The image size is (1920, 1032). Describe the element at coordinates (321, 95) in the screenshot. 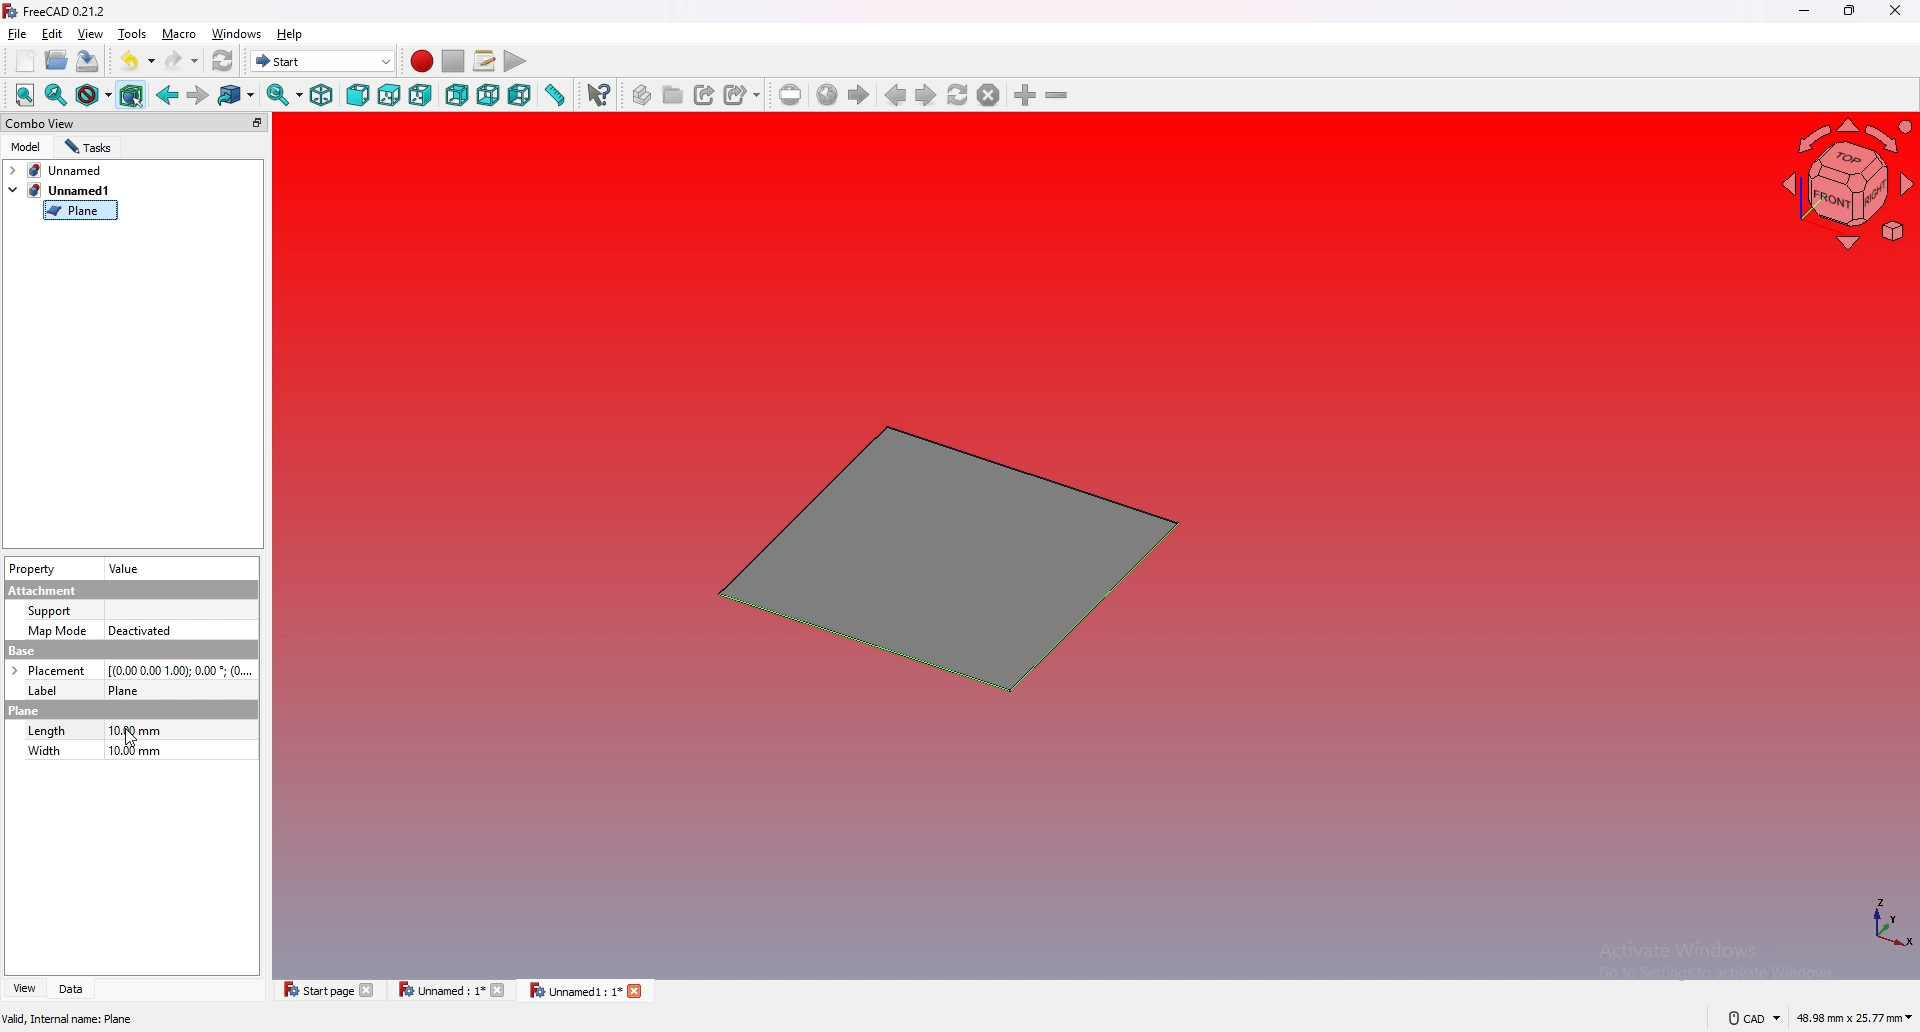

I see `isometric` at that location.